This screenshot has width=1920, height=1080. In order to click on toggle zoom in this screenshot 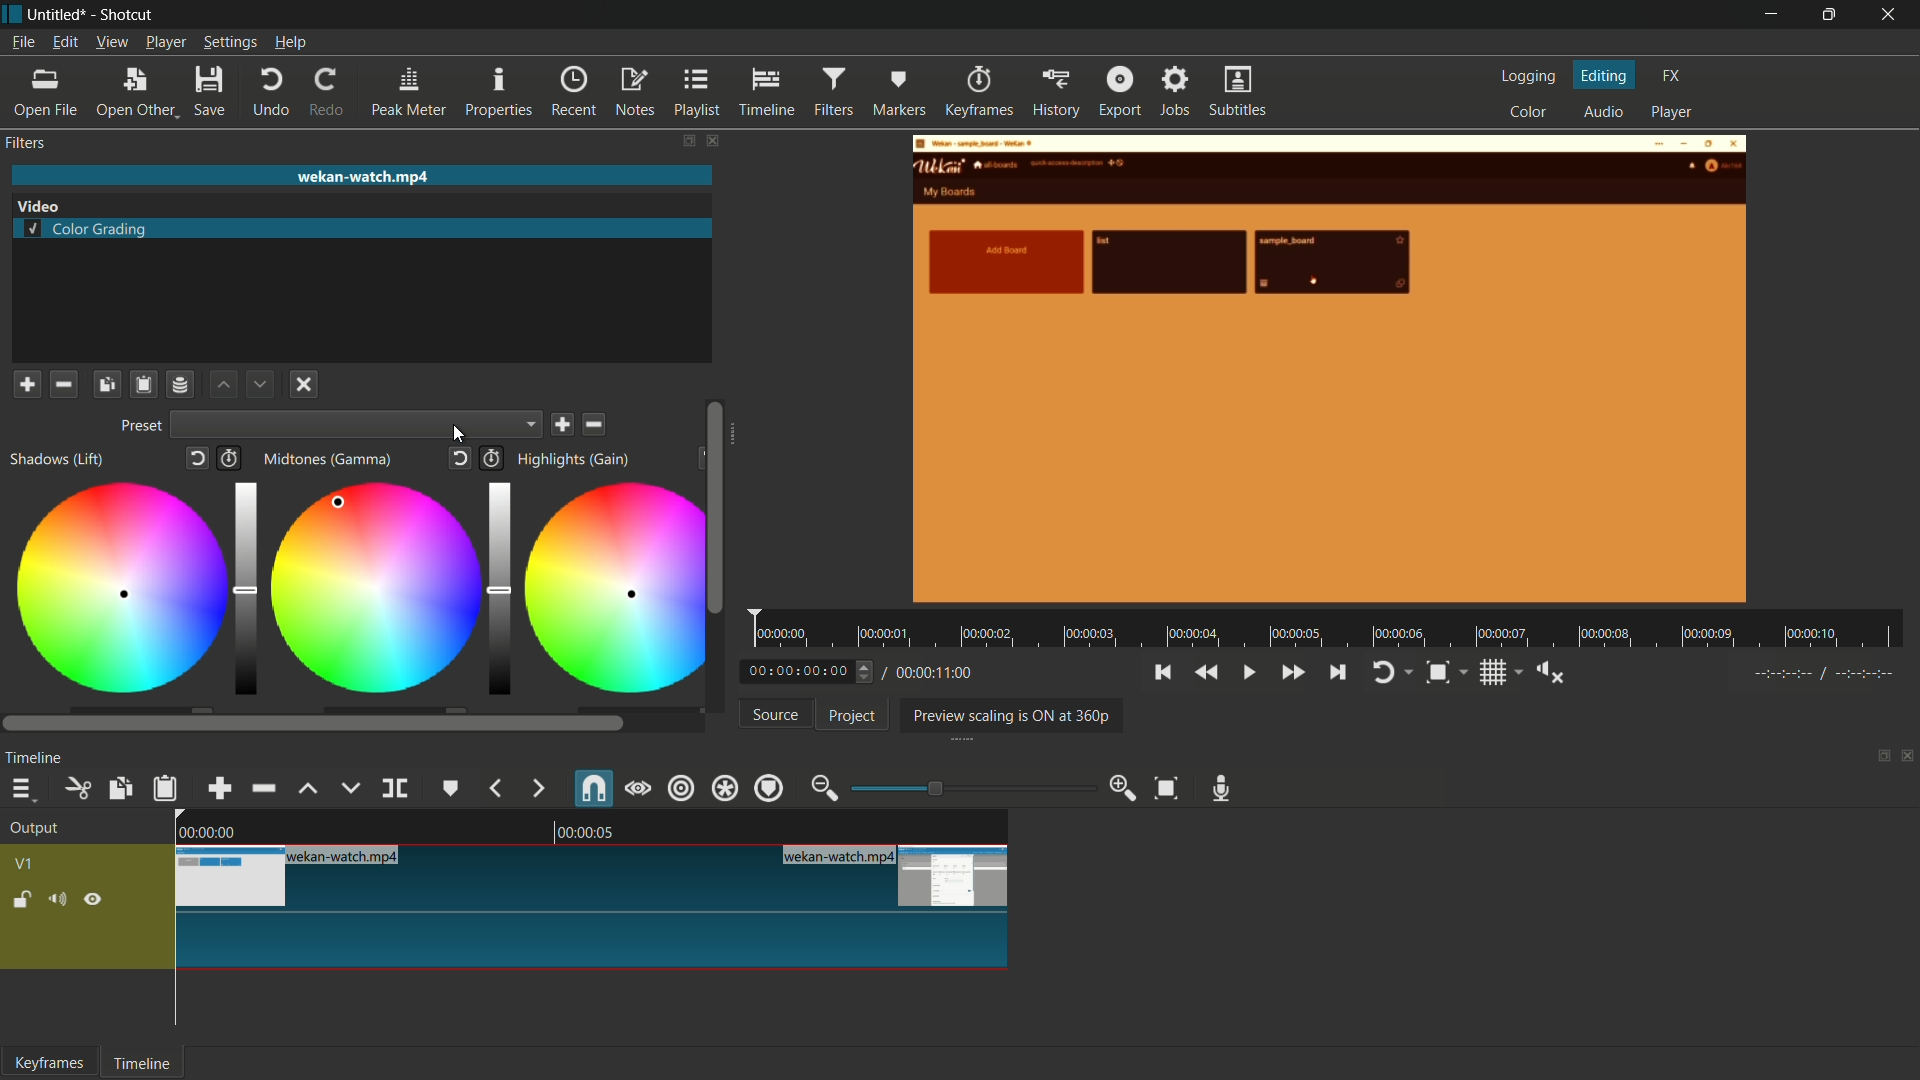, I will do `click(1444, 672)`.